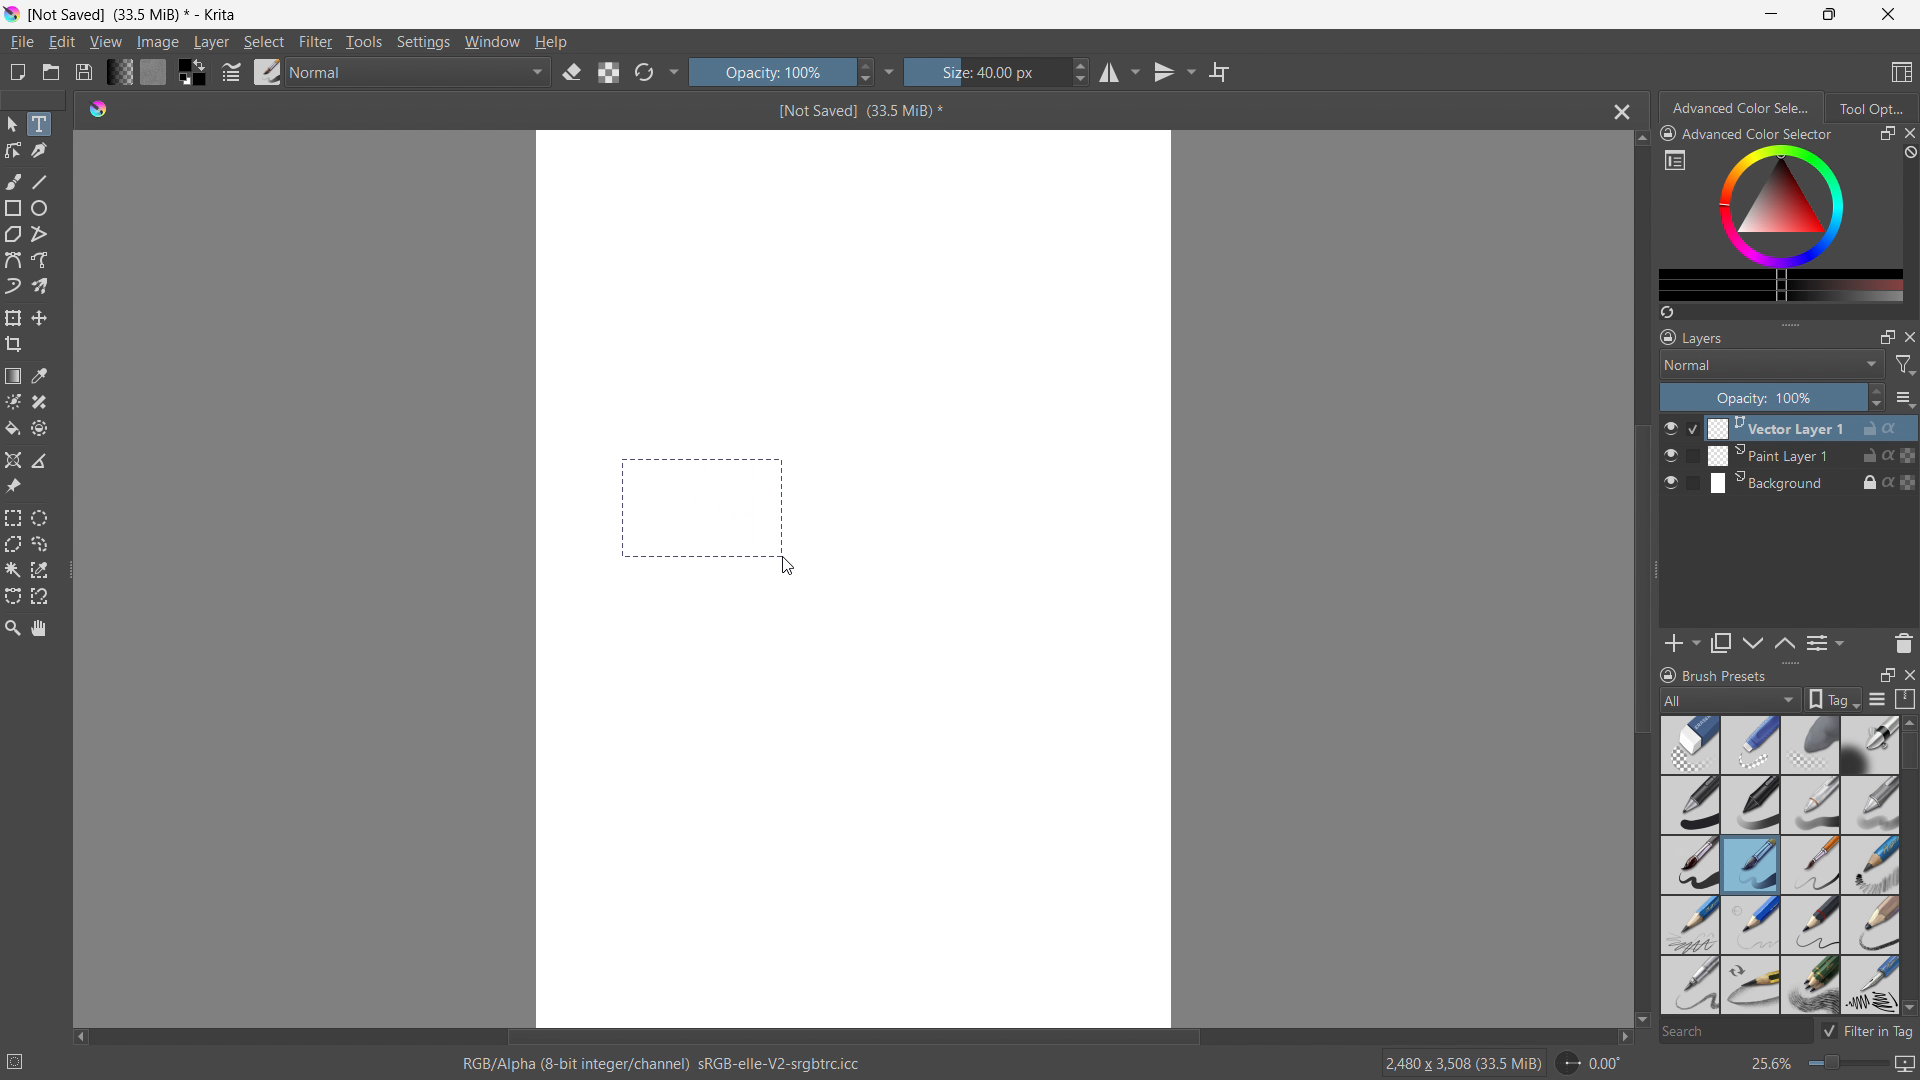 Image resolution: width=1920 pixels, height=1080 pixels. I want to click on close document, so click(1617, 112).